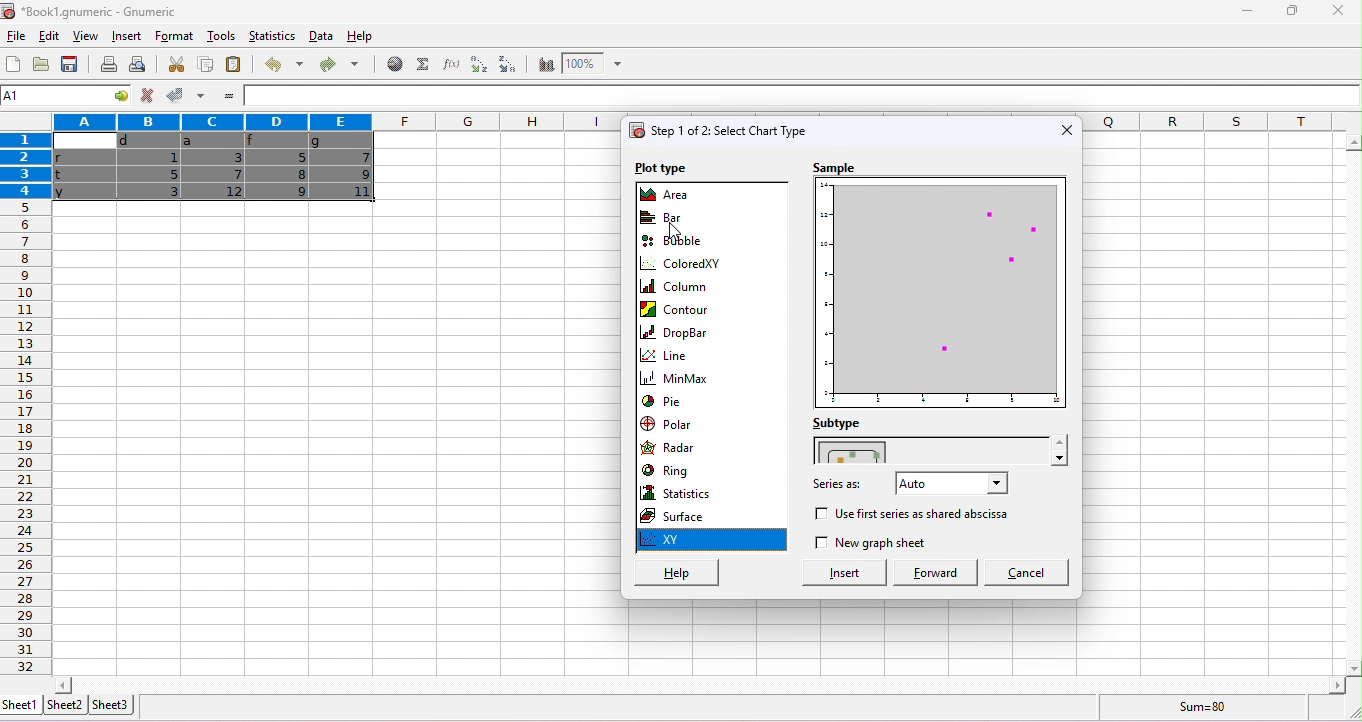 The width and height of the screenshot is (1362, 722). Describe the element at coordinates (339, 63) in the screenshot. I see `redo` at that location.